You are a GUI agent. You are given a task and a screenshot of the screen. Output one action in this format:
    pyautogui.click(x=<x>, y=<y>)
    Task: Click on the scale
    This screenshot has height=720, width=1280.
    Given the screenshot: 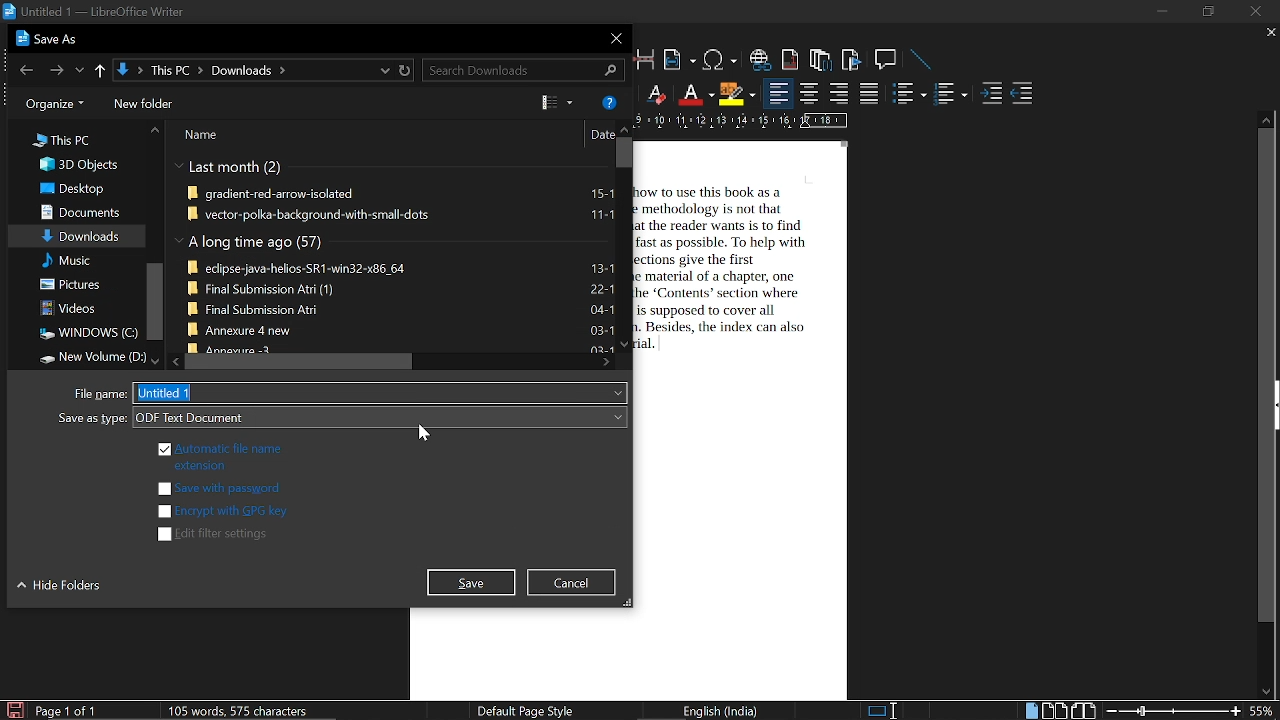 What is the action you would take?
    pyautogui.click(x=742, y=120)
    